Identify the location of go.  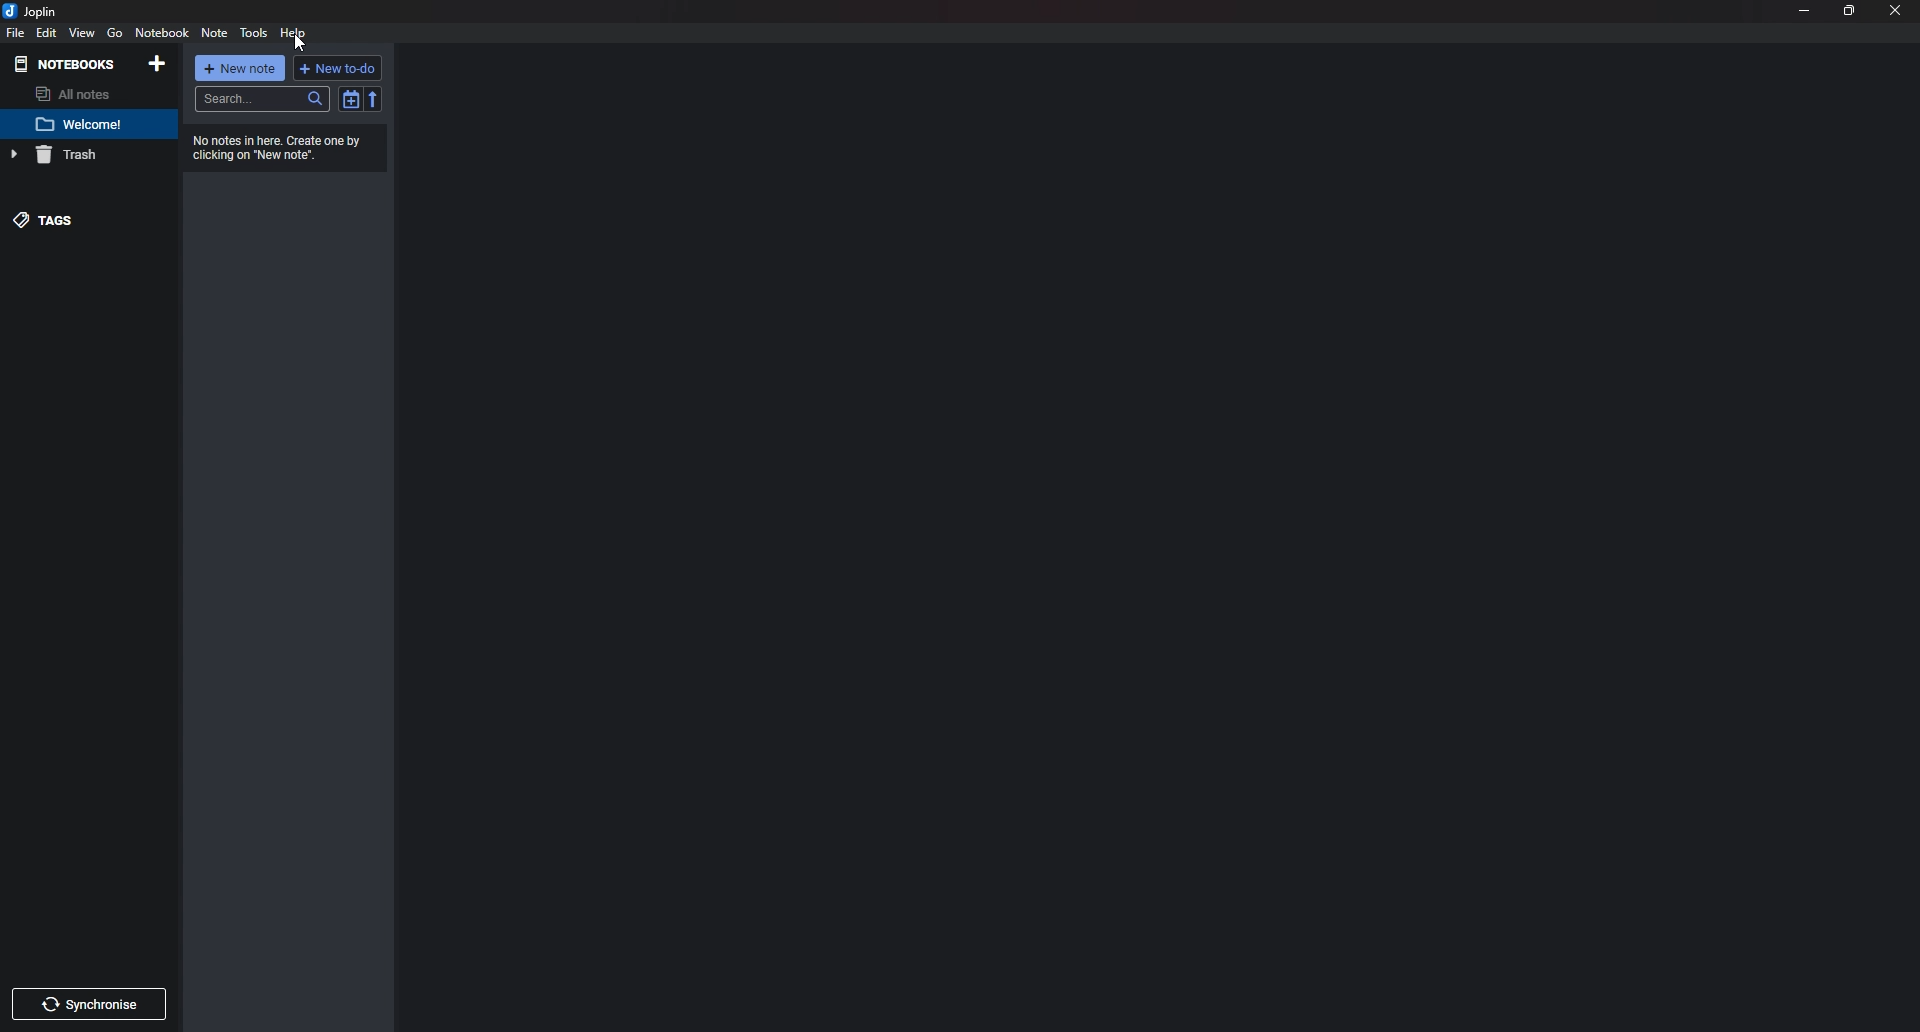
(115, 34).